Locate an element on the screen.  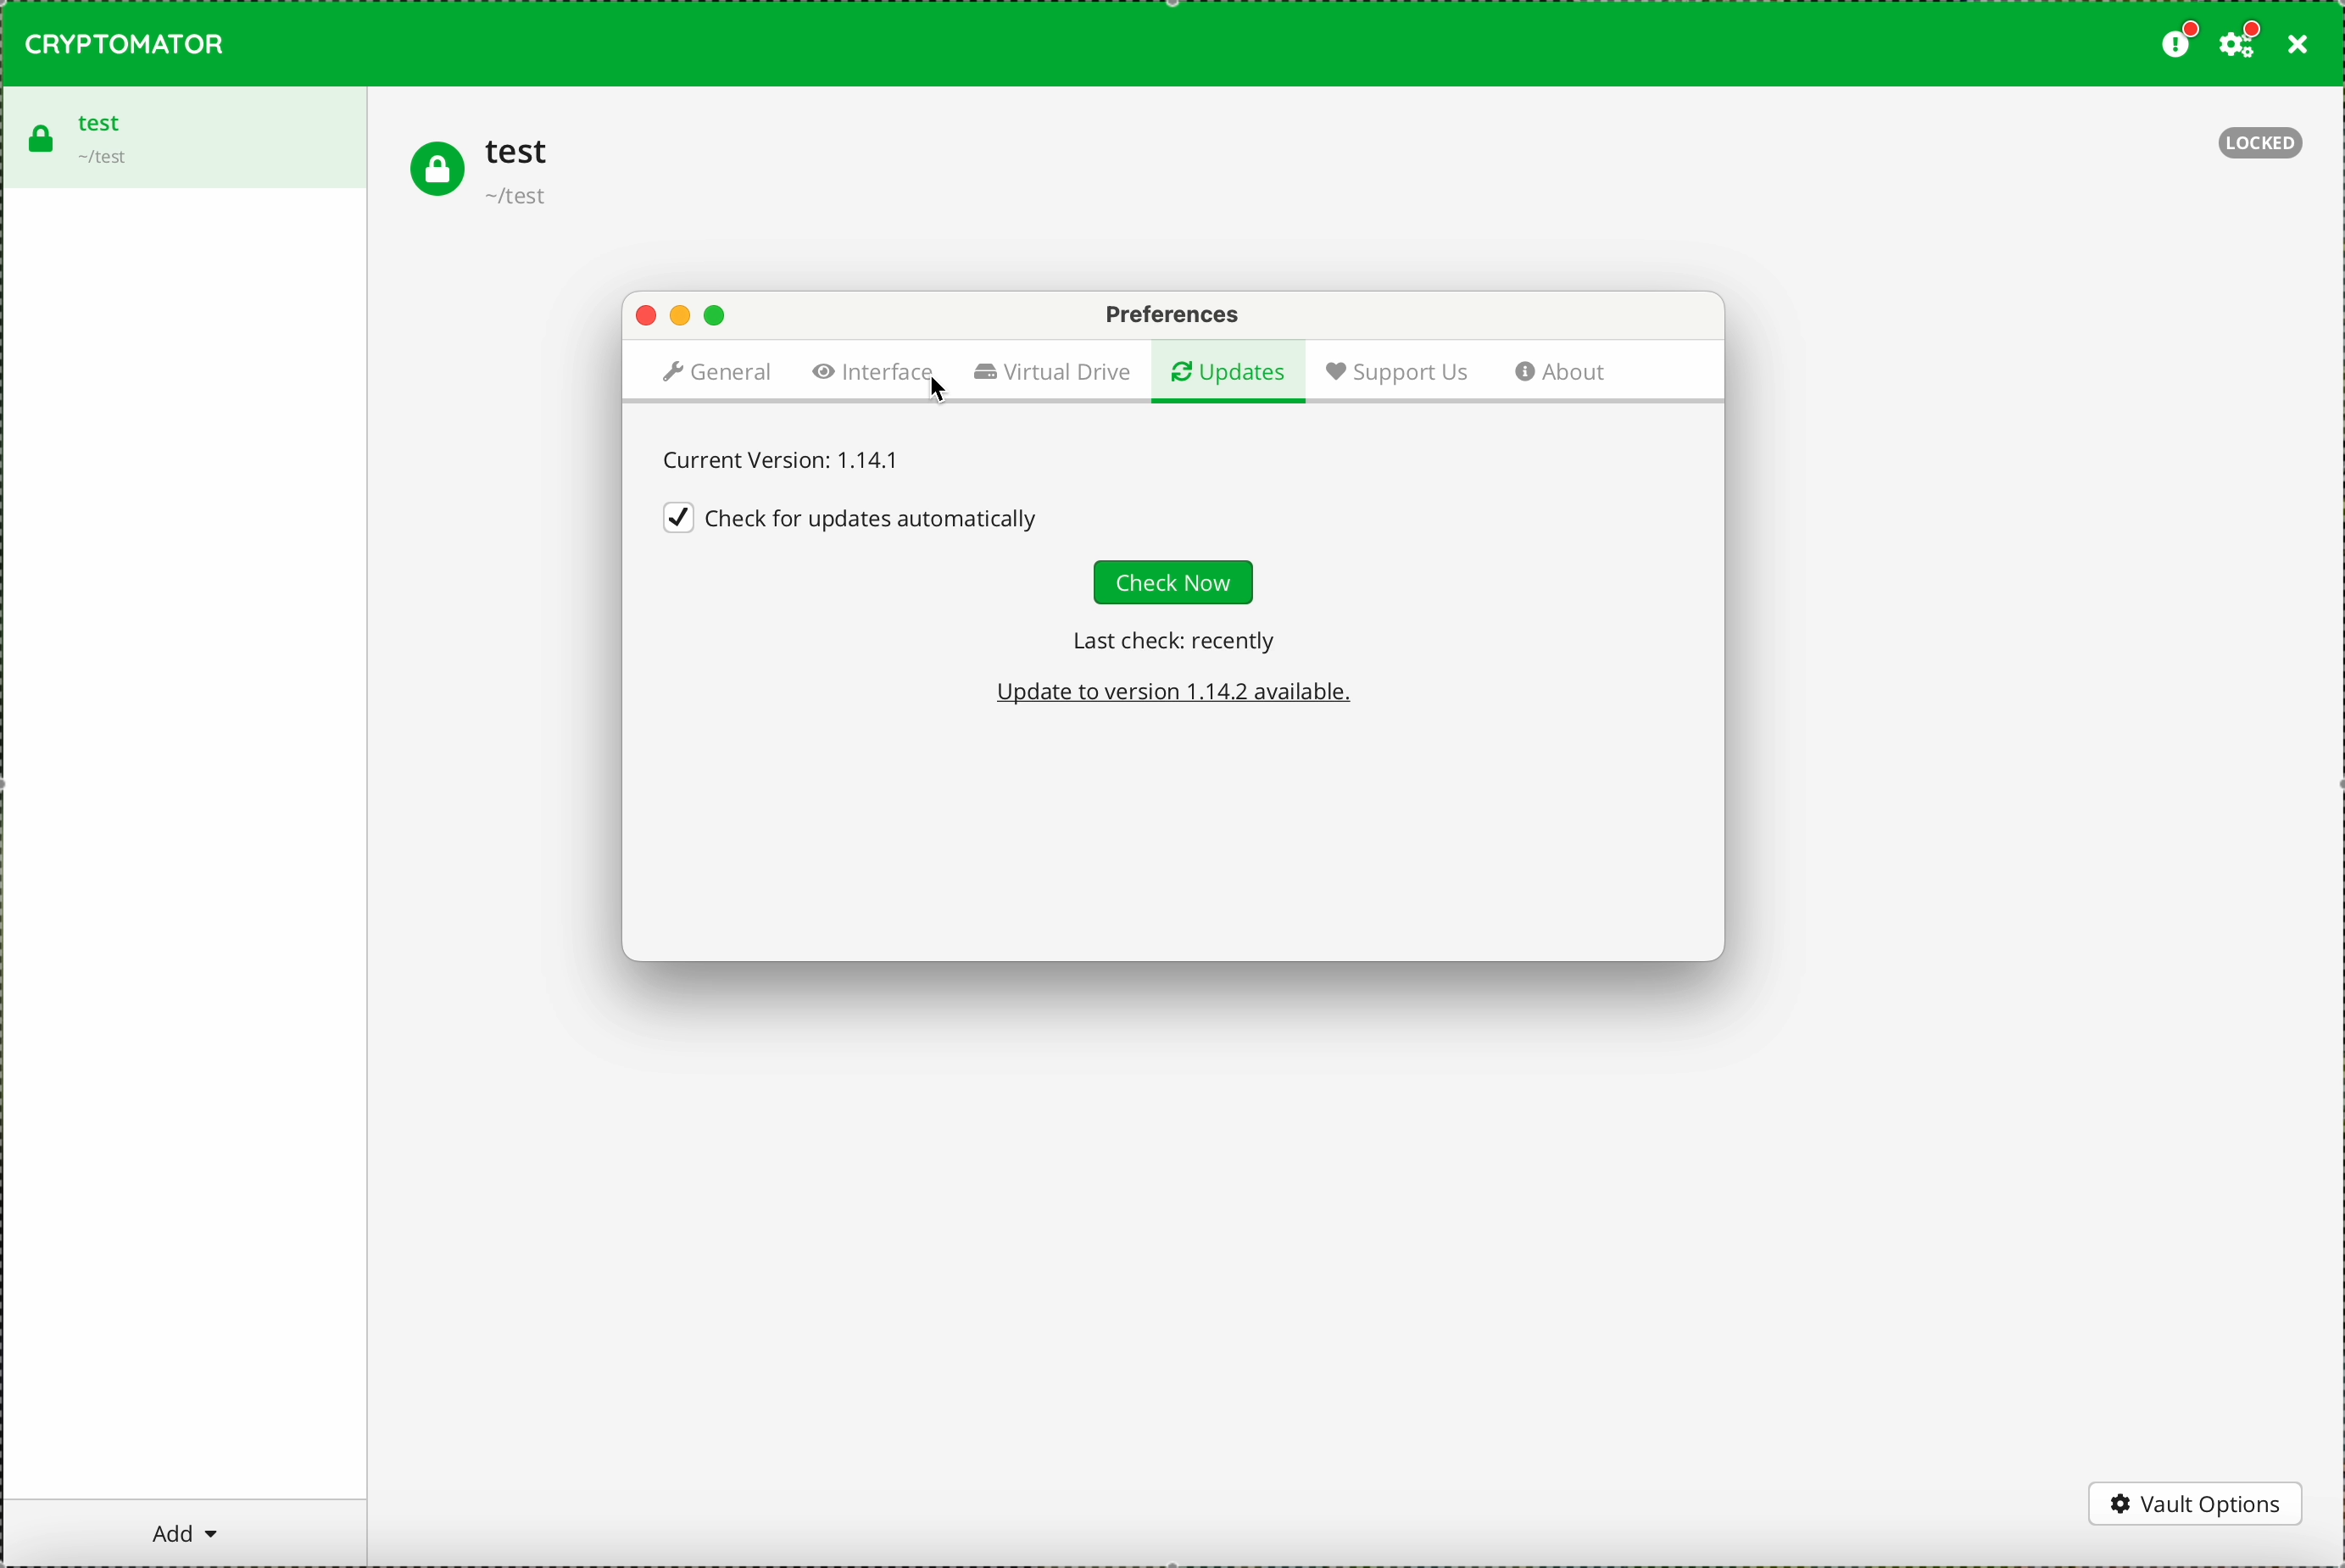
check for updates automatically is located at coordinates (853, 517).